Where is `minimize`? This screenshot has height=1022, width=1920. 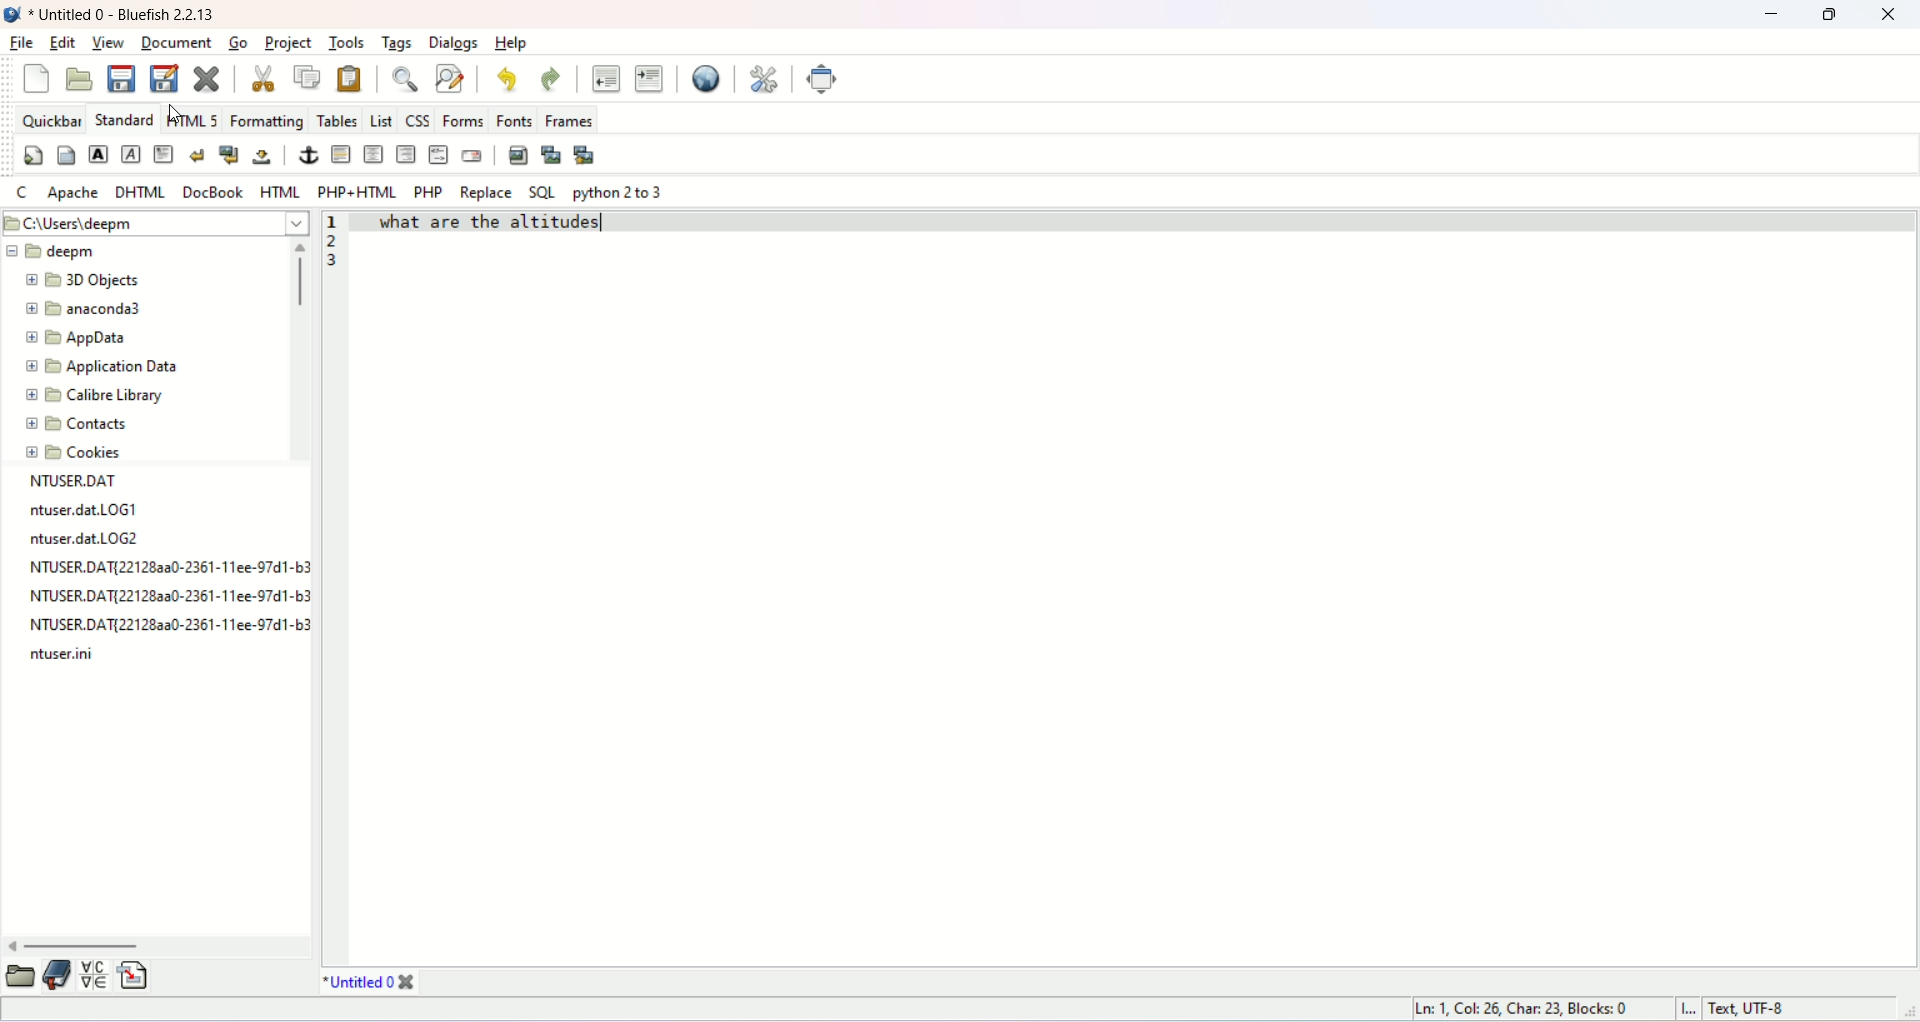 minimize is located at coordinates (1771, 17).